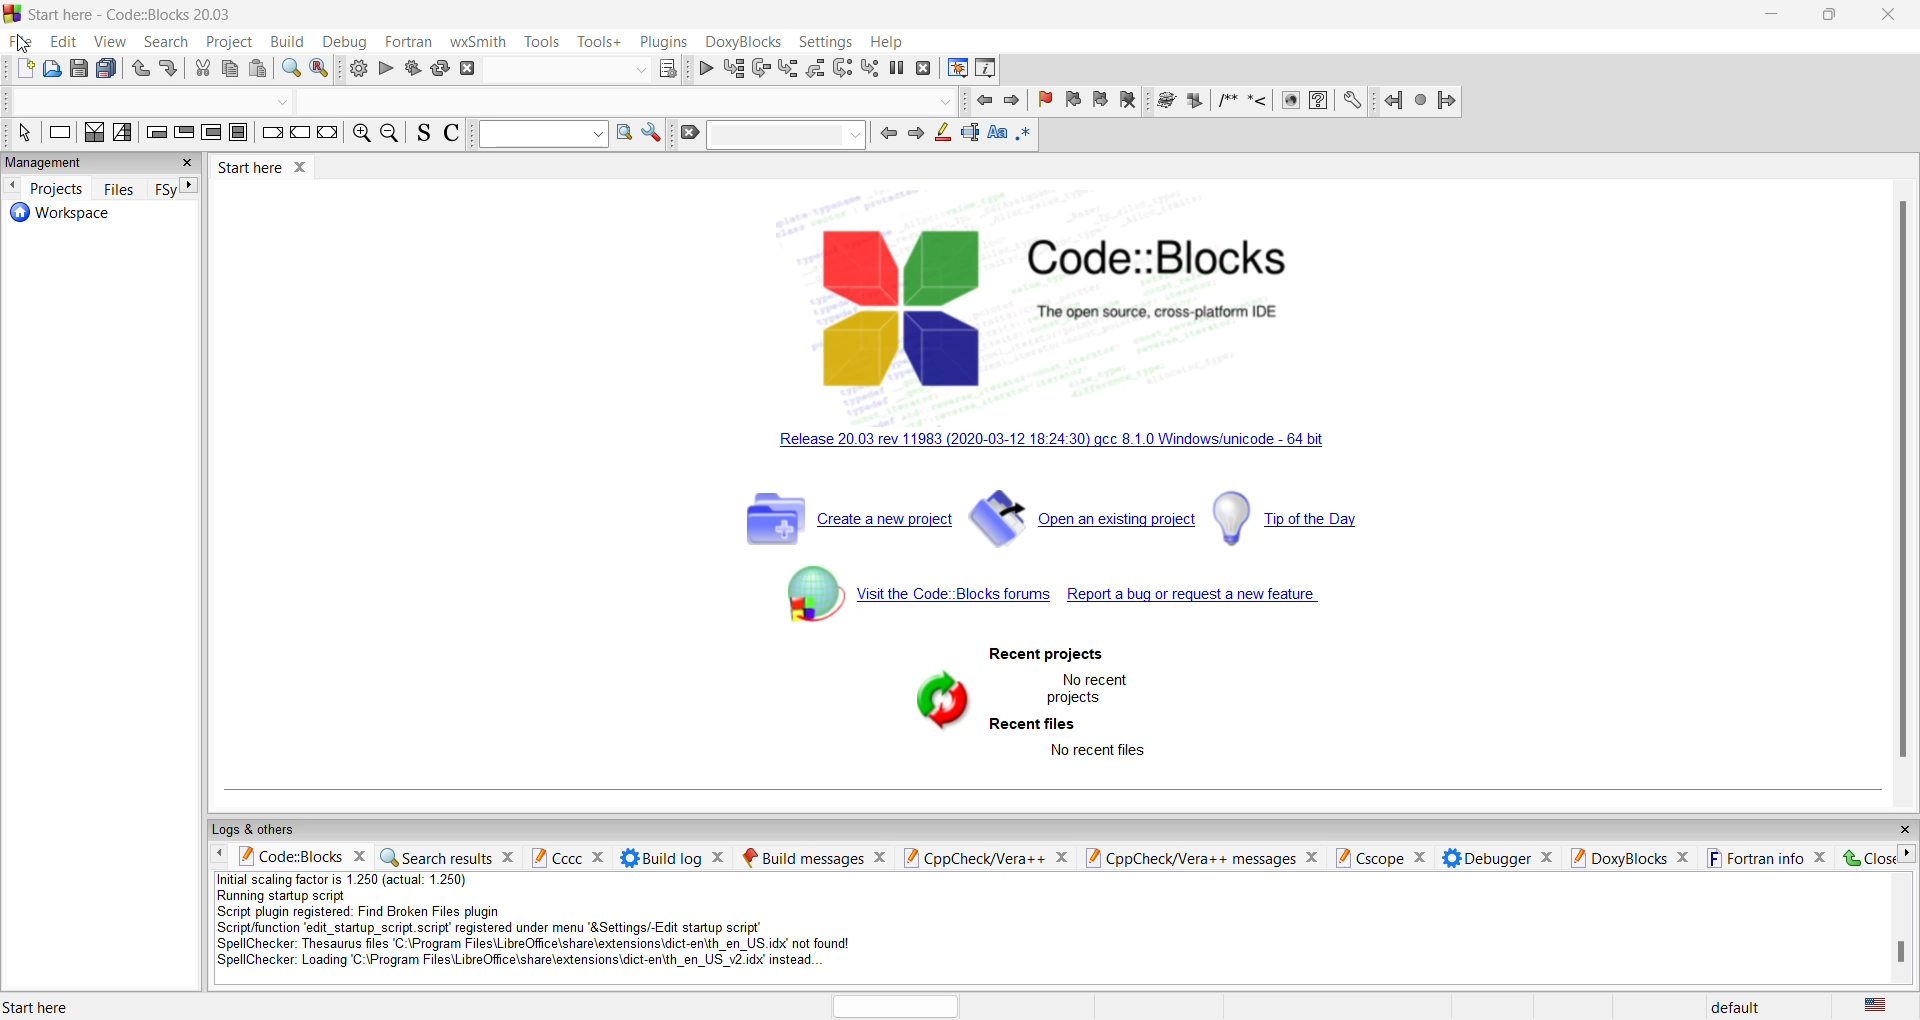 This screenshot has height=1020, width=1920. I want to click on build, so click(286, 42).